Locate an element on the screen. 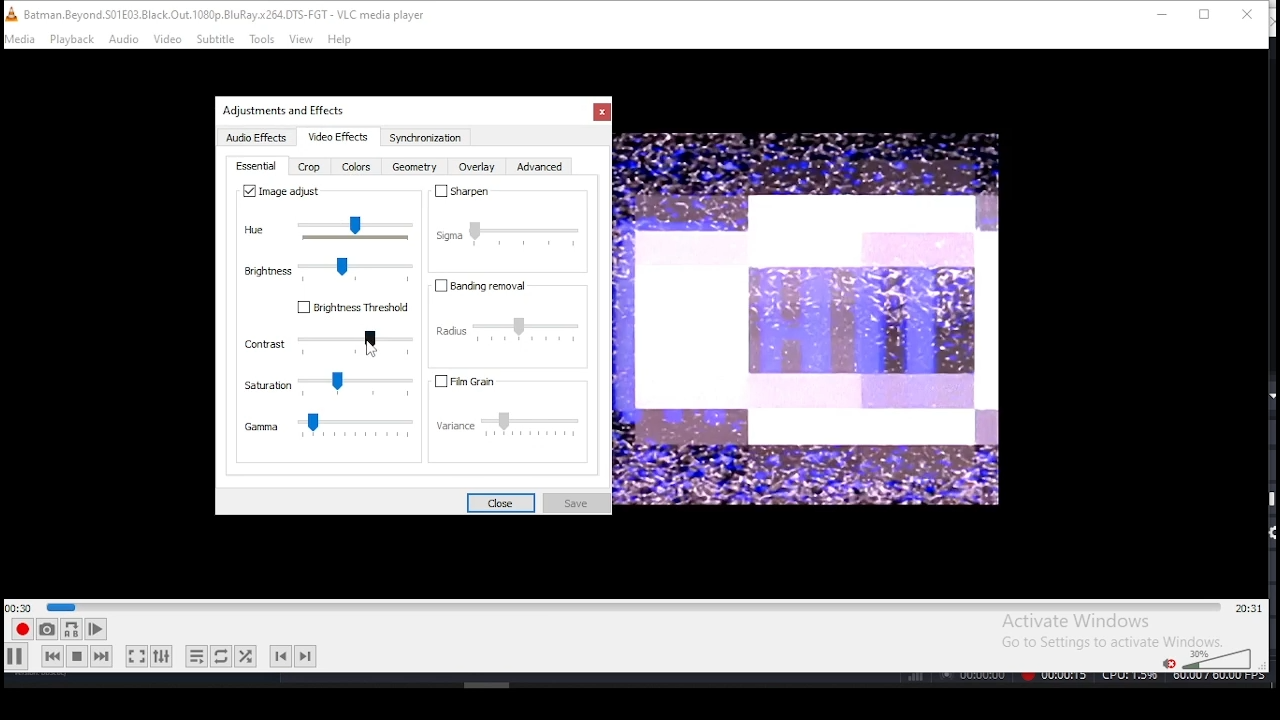 This screenshot has height=720, width=1280. minimize is located at coordinates (1158, 14).